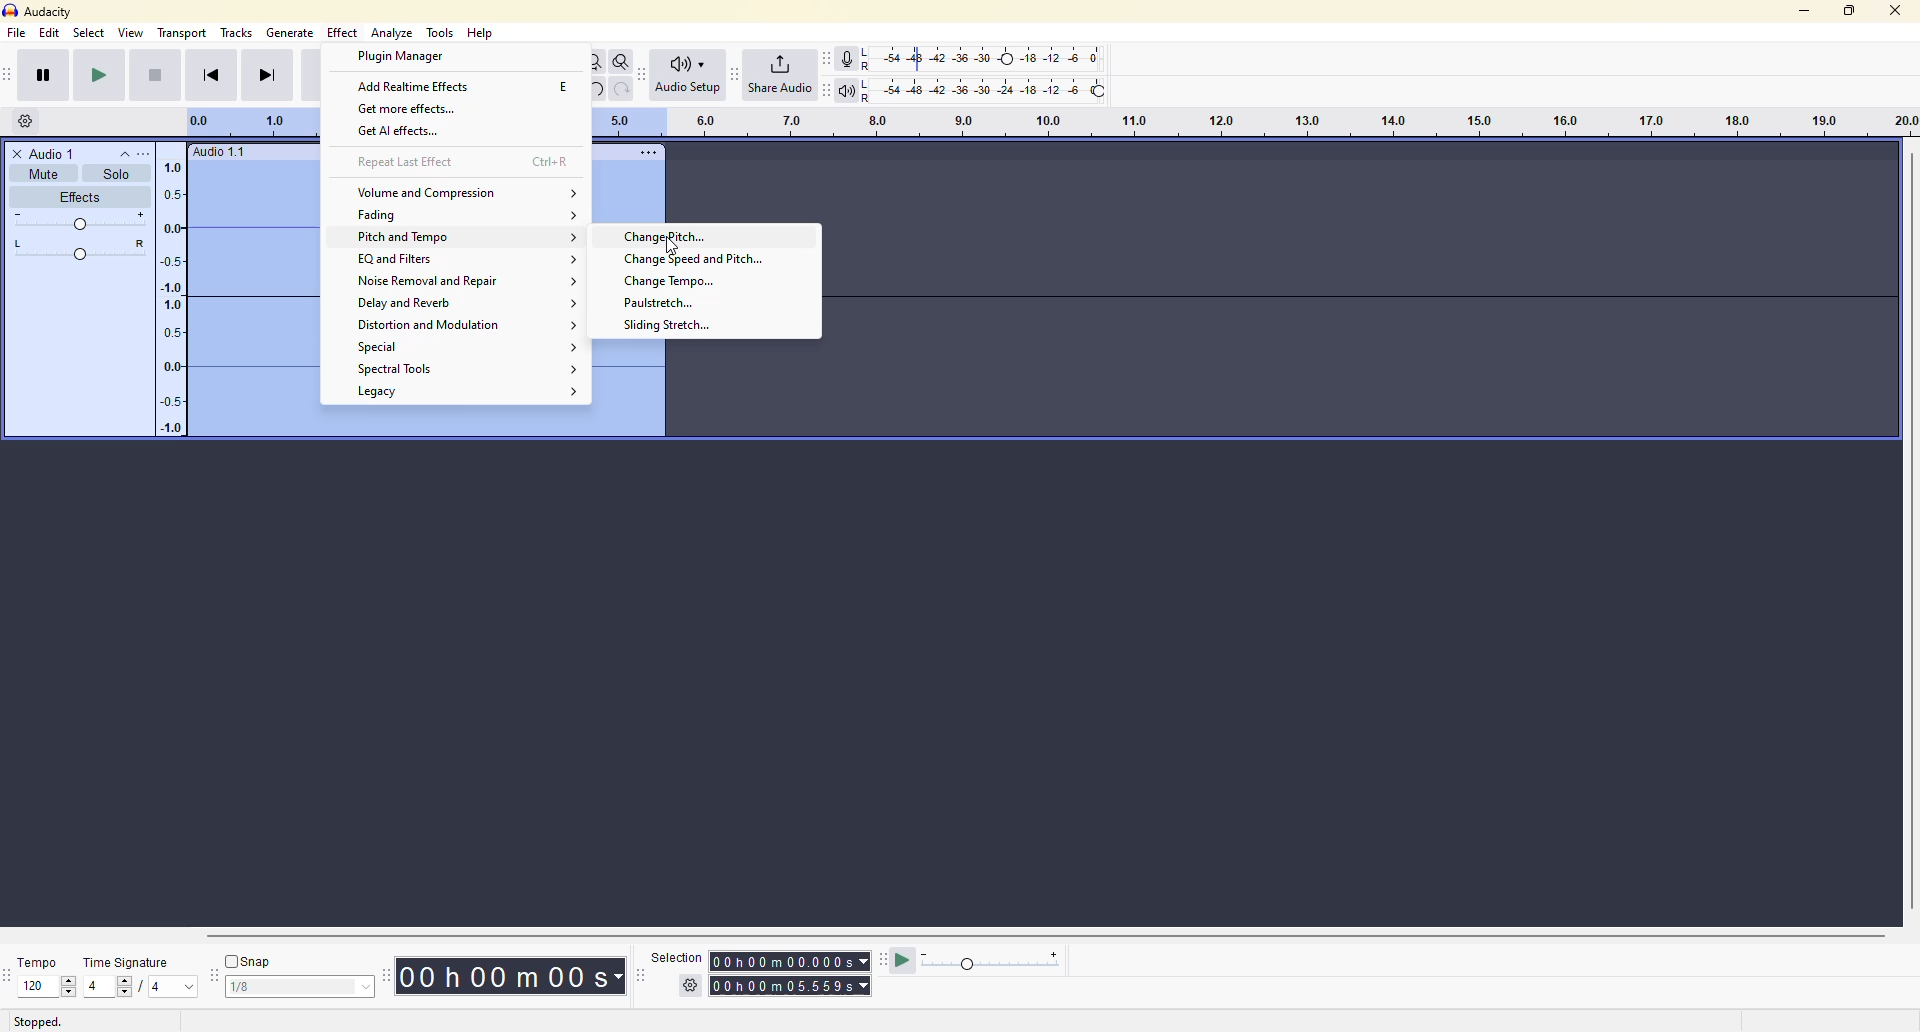  Describe the element at coordinates (574, 193) in the screenshot. I see `expand` at that location.